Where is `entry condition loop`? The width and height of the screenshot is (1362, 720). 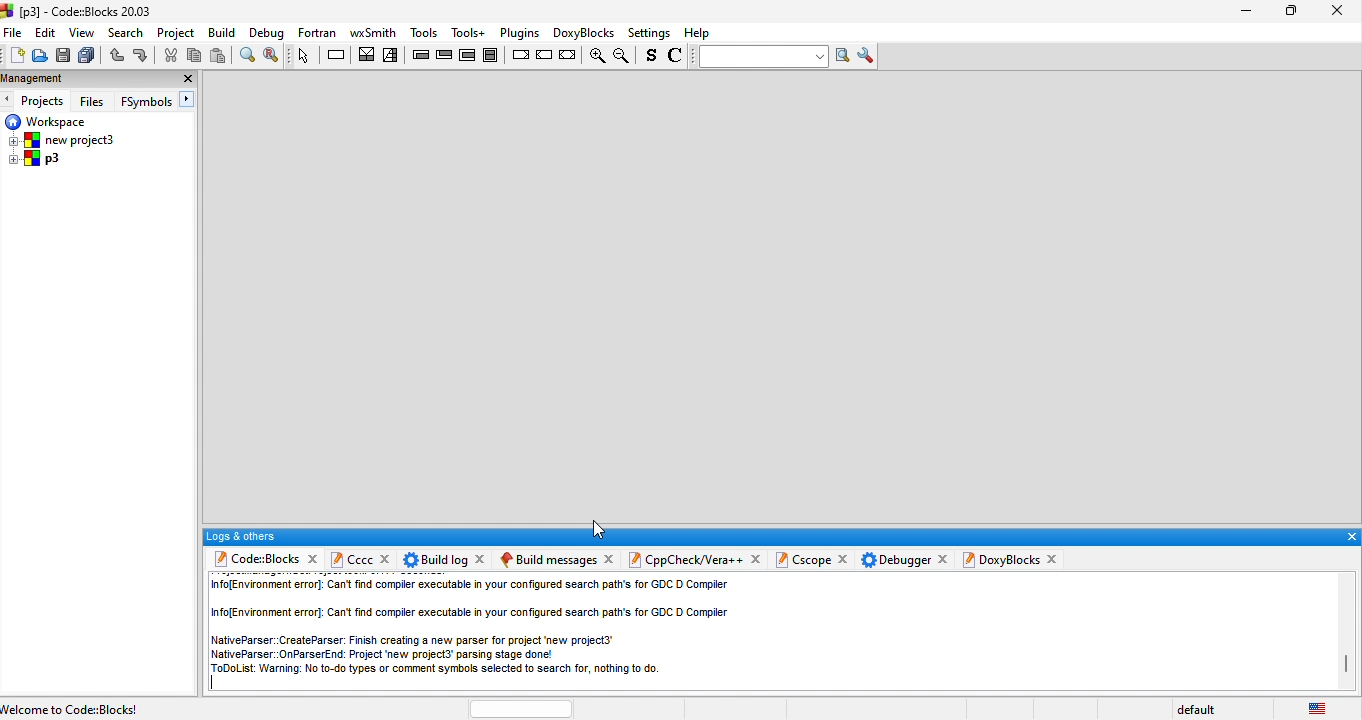
entry condition loop is located at coordinates (420, 54).